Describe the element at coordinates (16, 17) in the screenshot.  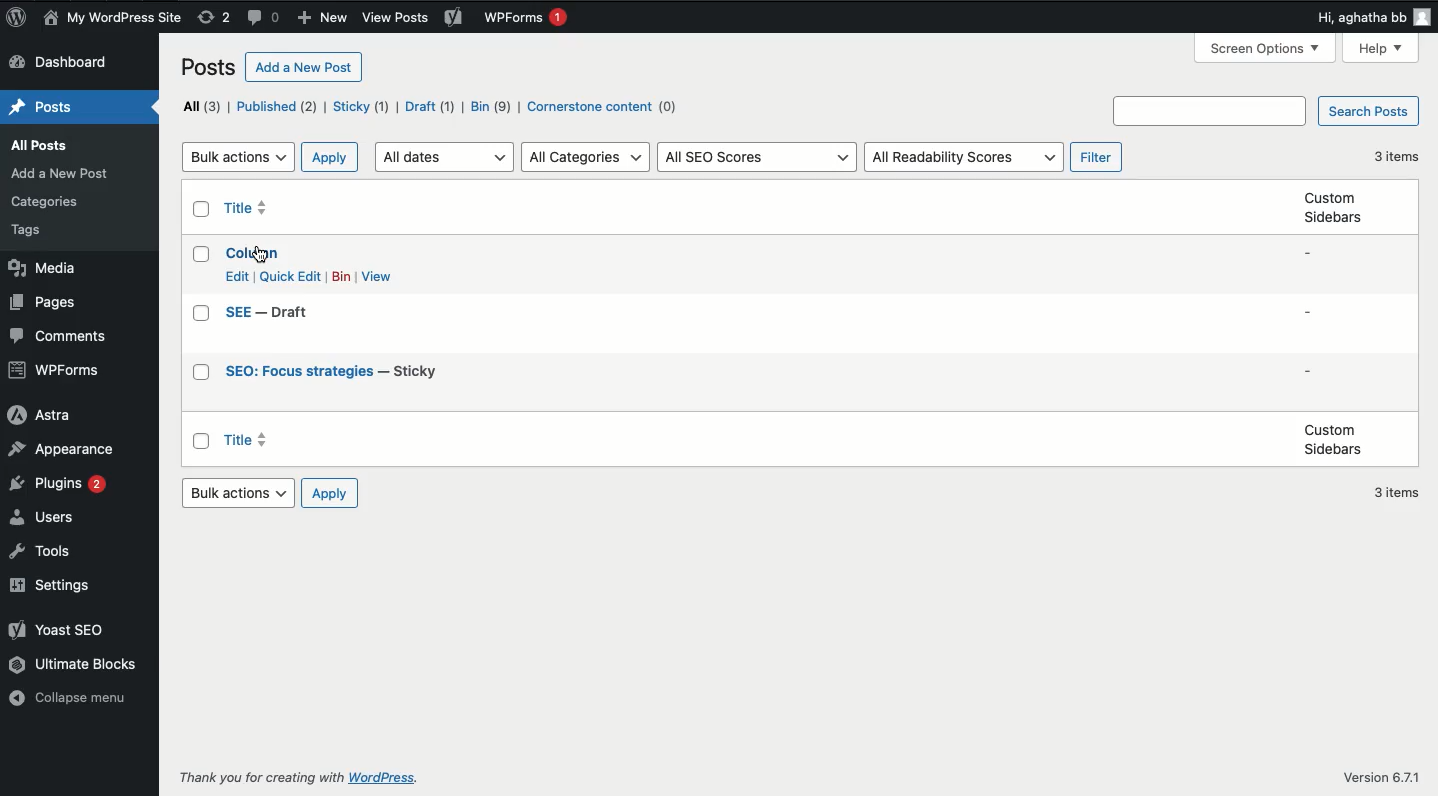
I see `Logo` at that location.